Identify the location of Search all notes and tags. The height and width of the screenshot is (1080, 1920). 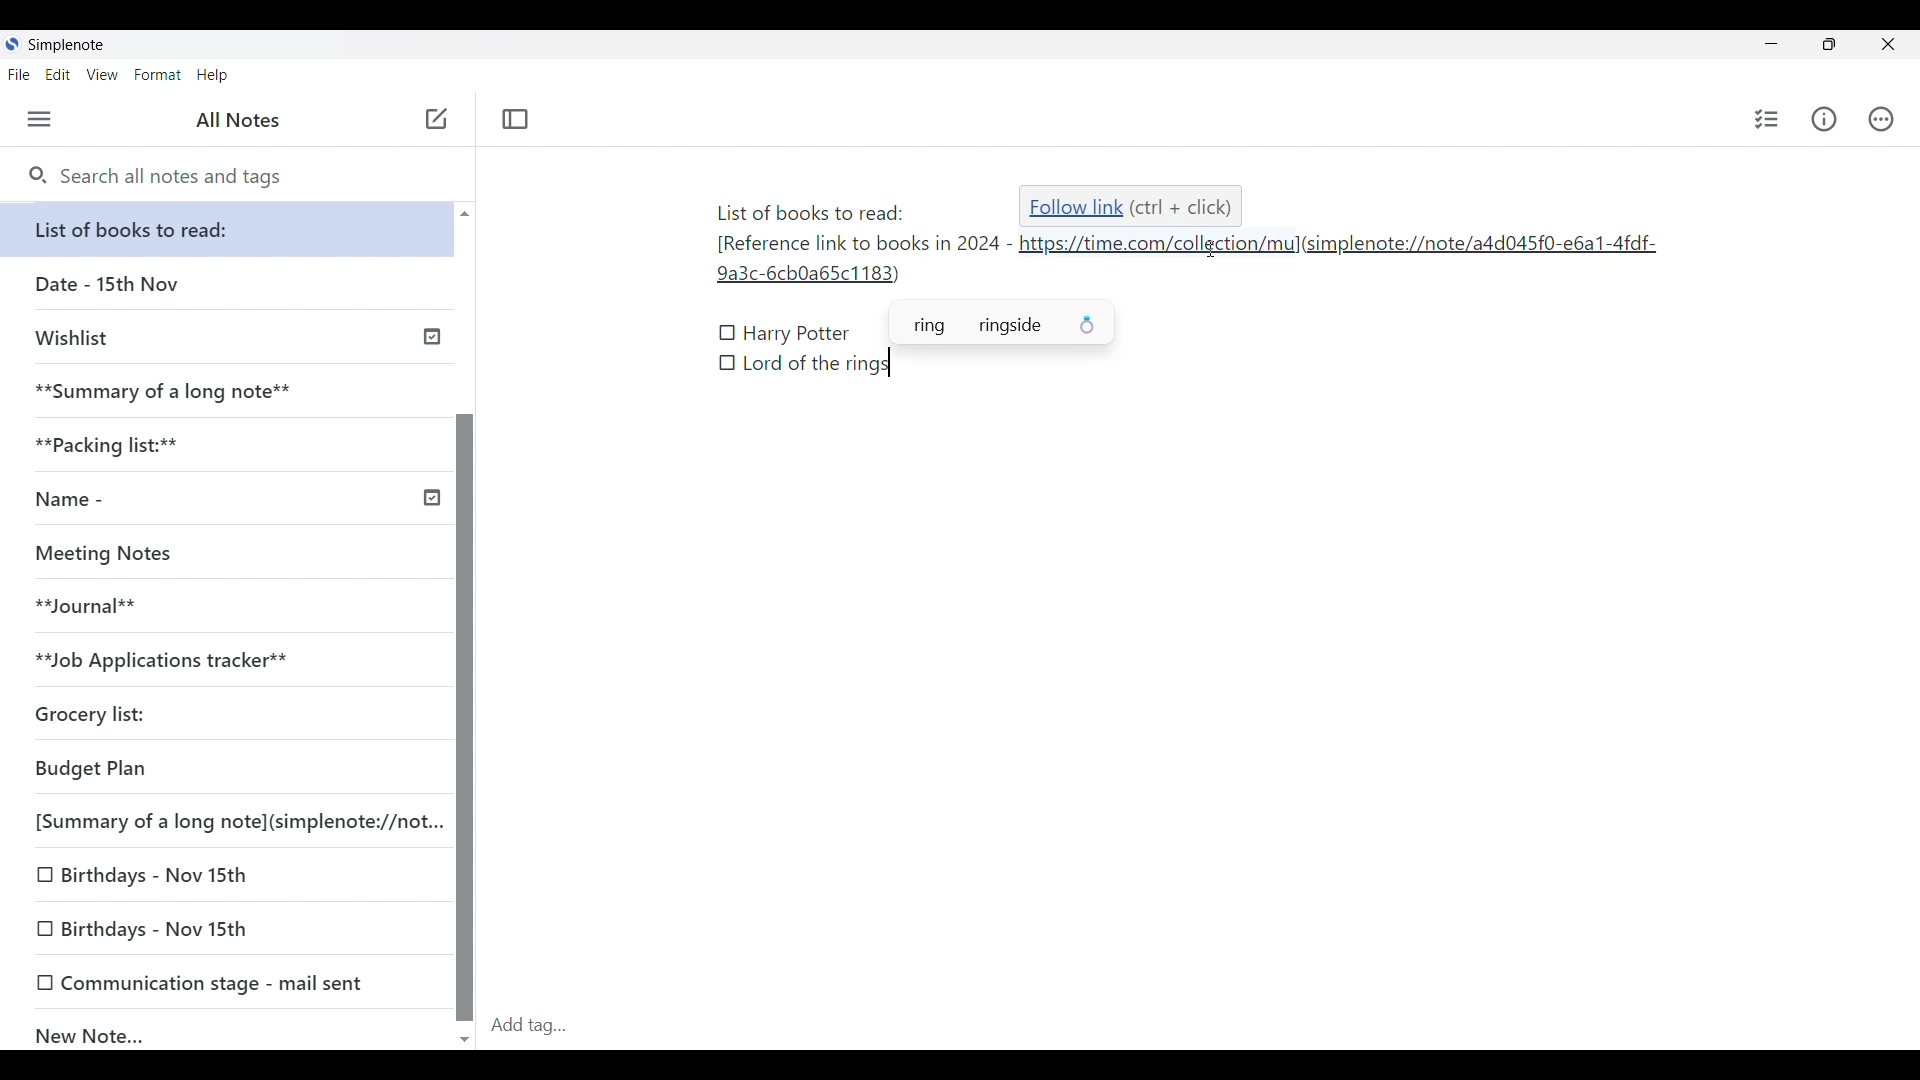
(155, 177).